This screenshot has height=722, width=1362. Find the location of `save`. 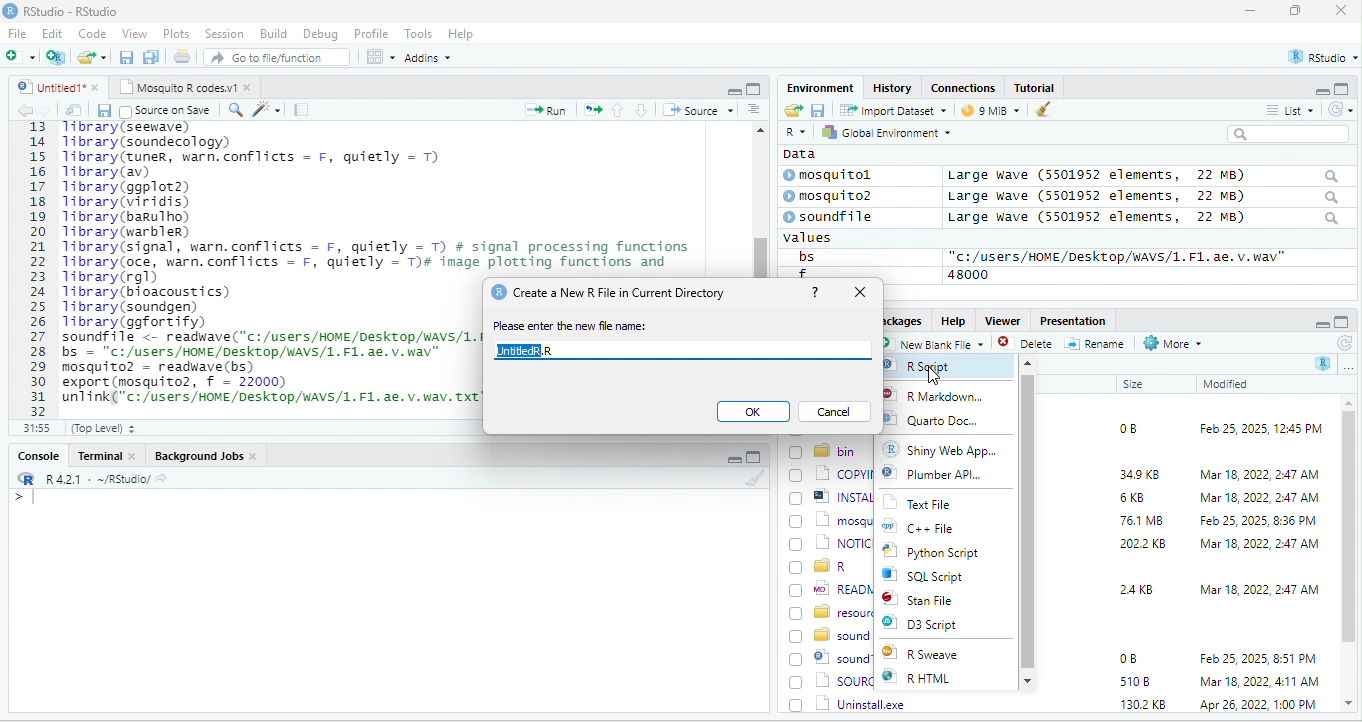

save is located at coordinates (128, 58).